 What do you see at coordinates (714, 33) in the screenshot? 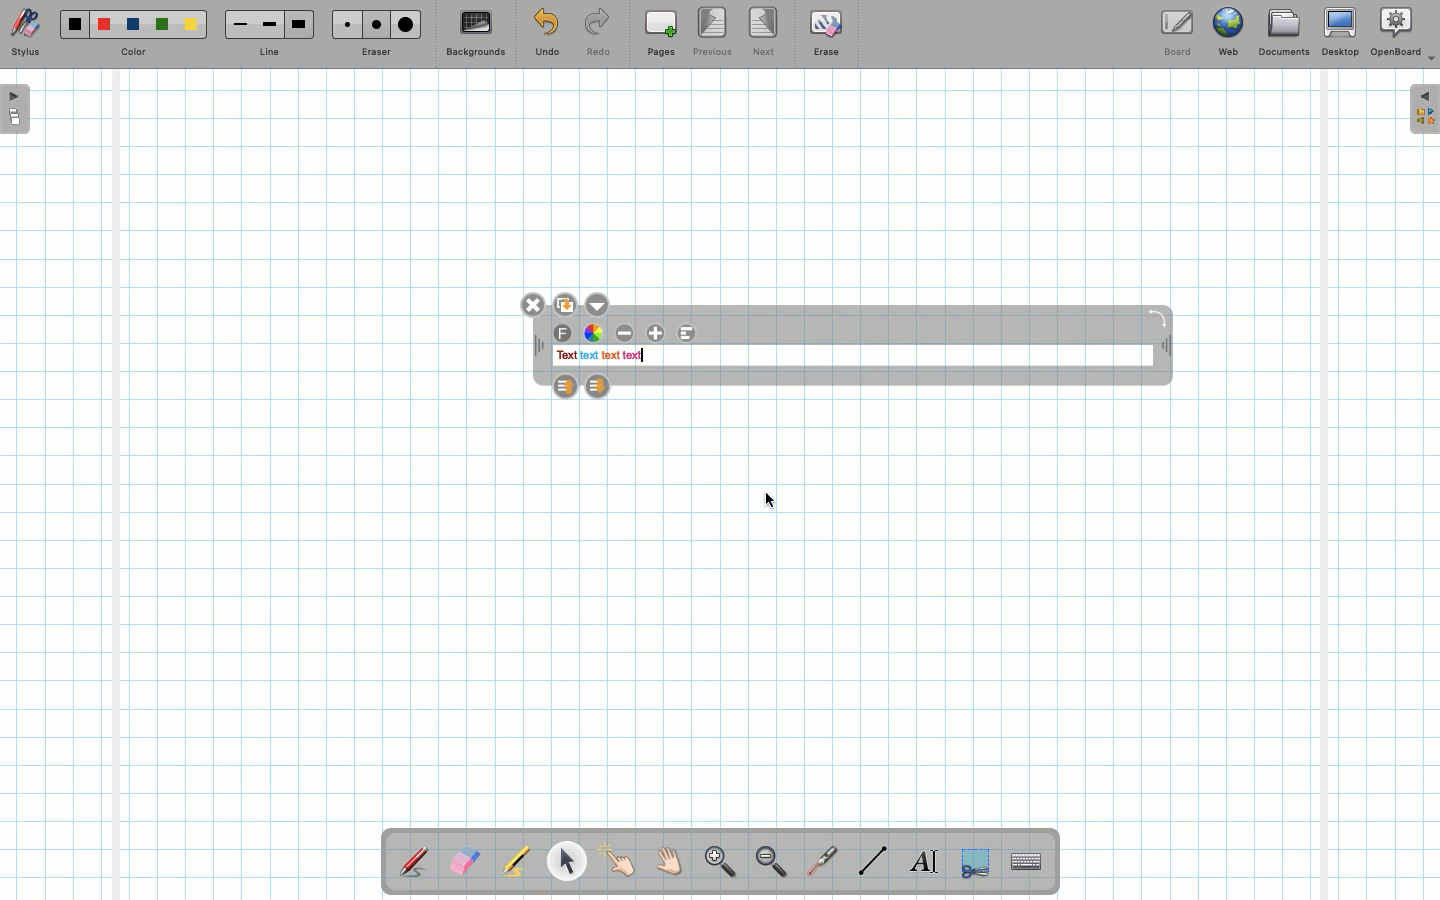
I see `Previous` at bounding box center [714, 33].